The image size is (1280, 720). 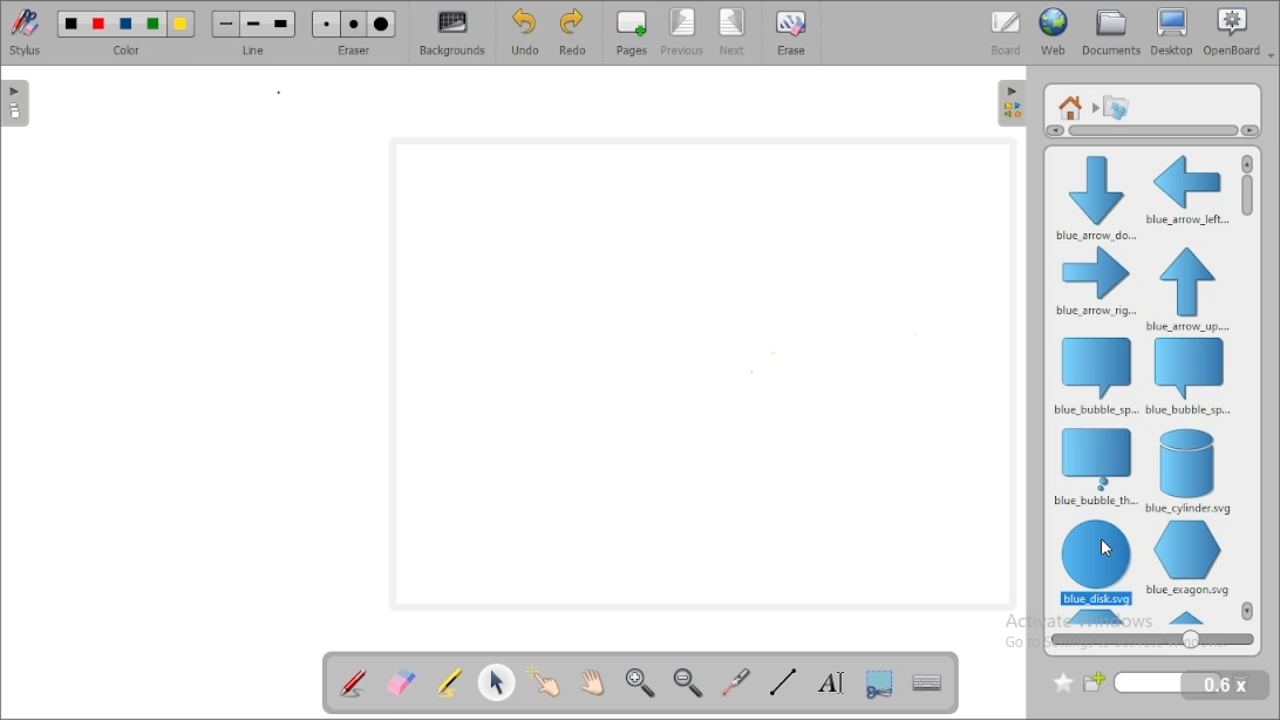 I want to click on annotate document, so click(x=352, y=682).